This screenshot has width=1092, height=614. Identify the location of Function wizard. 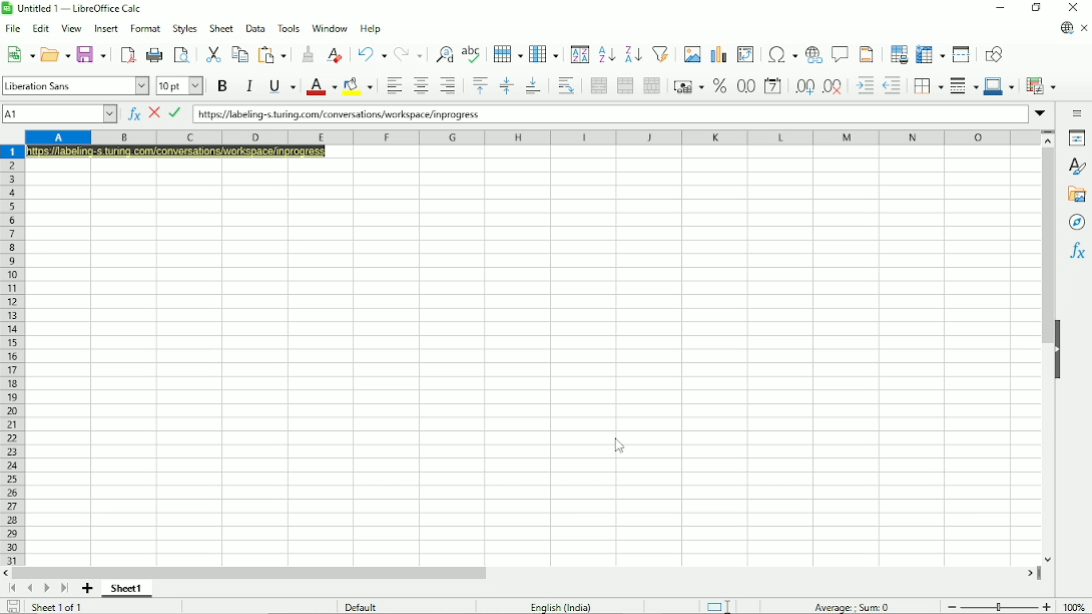
(134, 115).